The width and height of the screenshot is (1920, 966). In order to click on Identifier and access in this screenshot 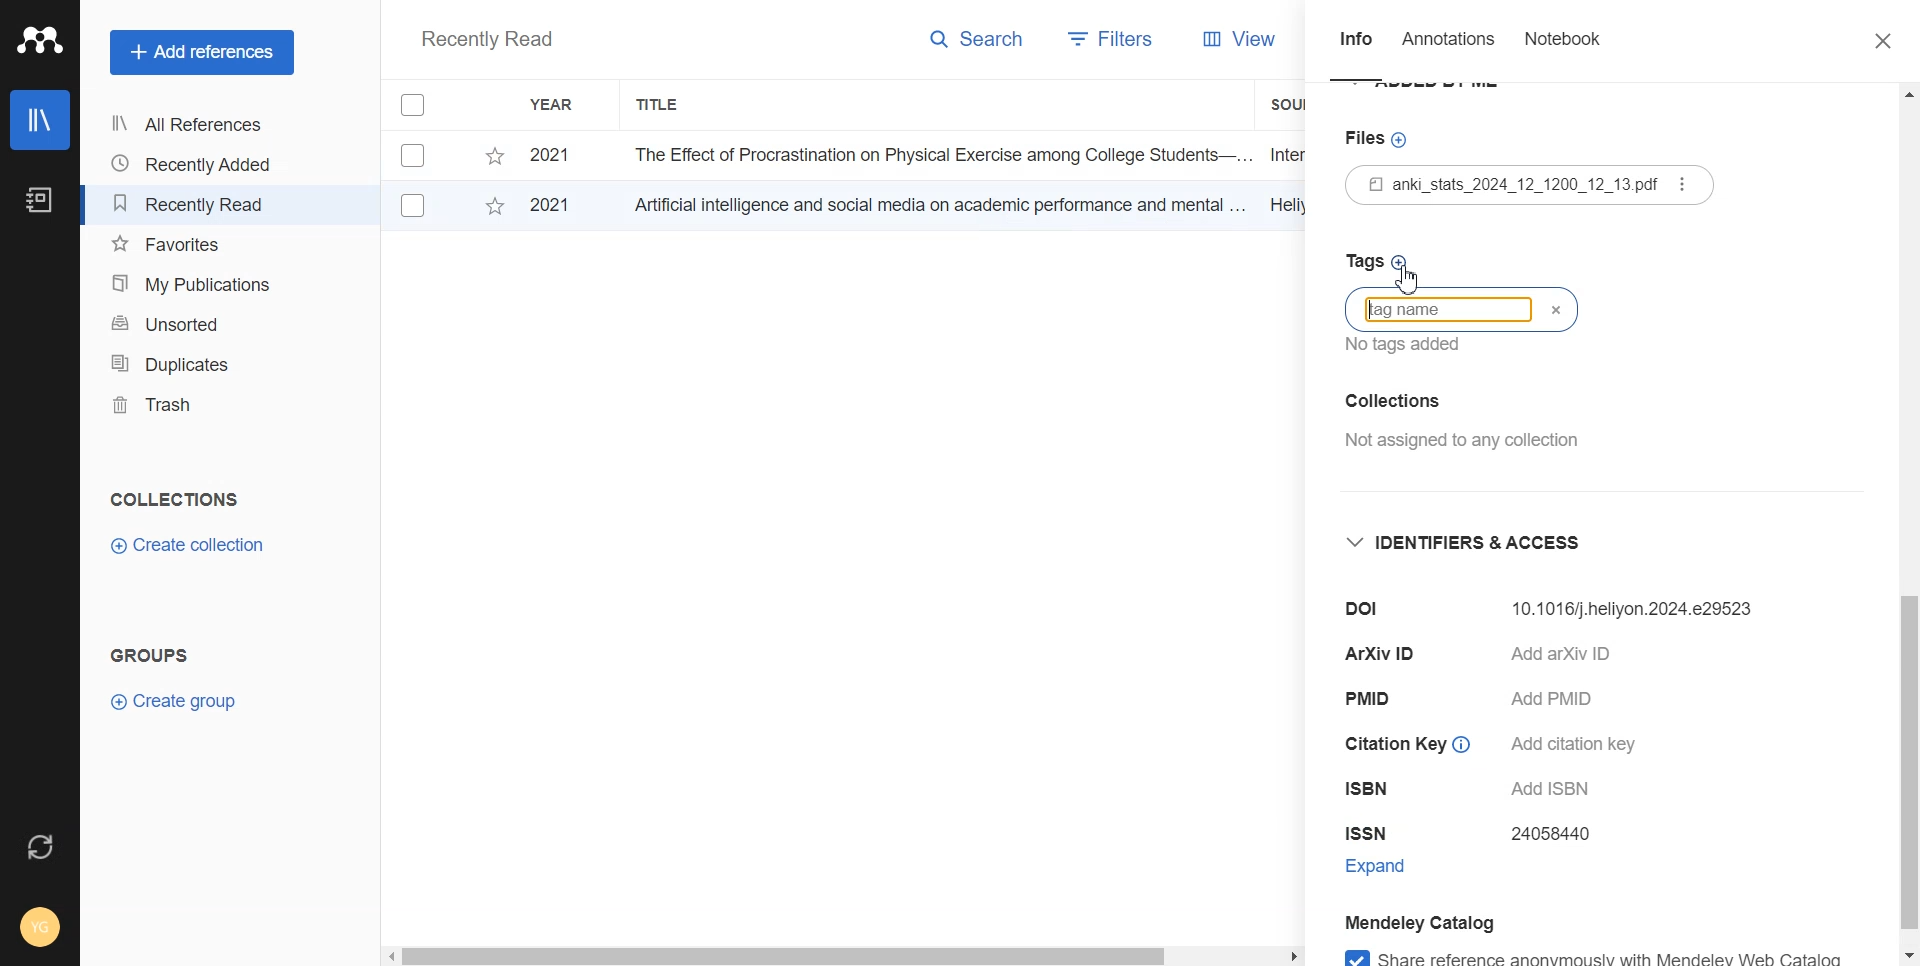, I will do `click(1481, 543)`.